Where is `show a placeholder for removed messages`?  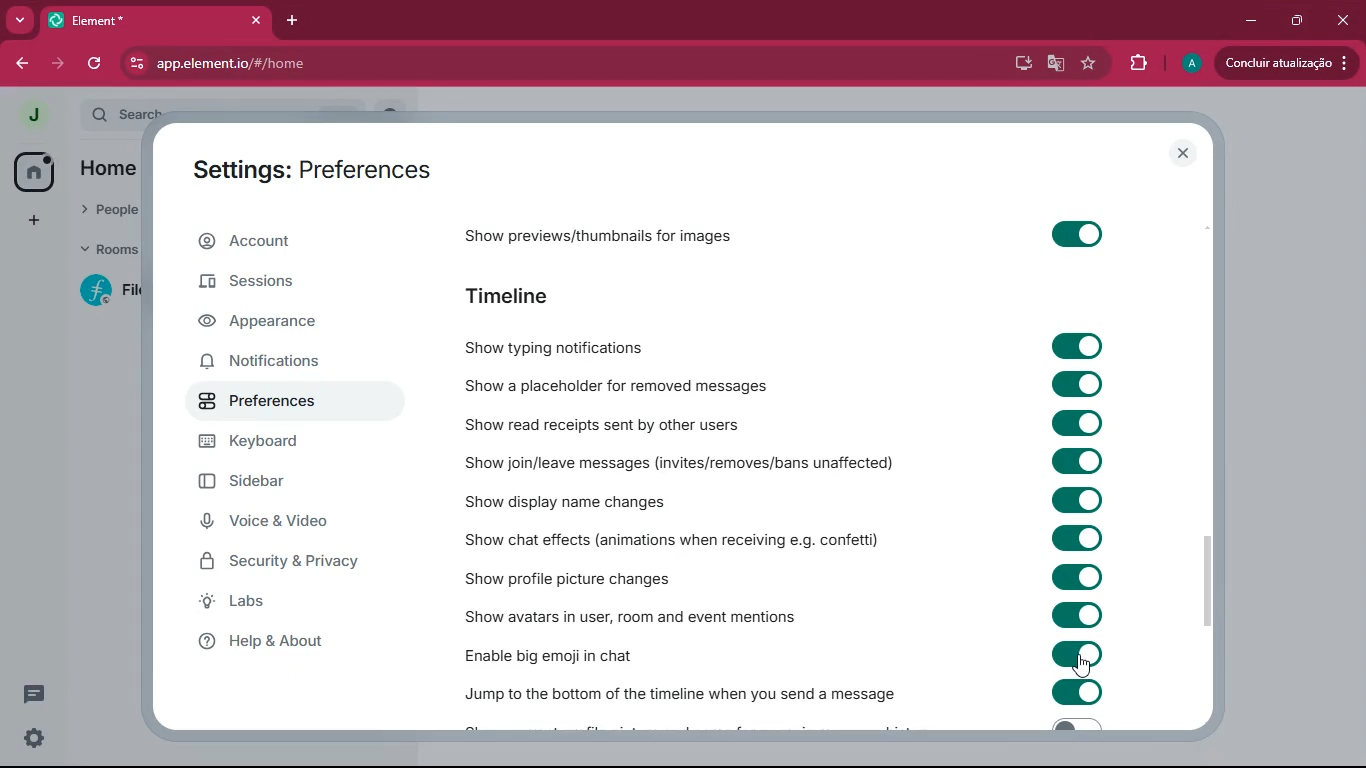 show a placeholder for removed messages is located at coordinates (658, 385).